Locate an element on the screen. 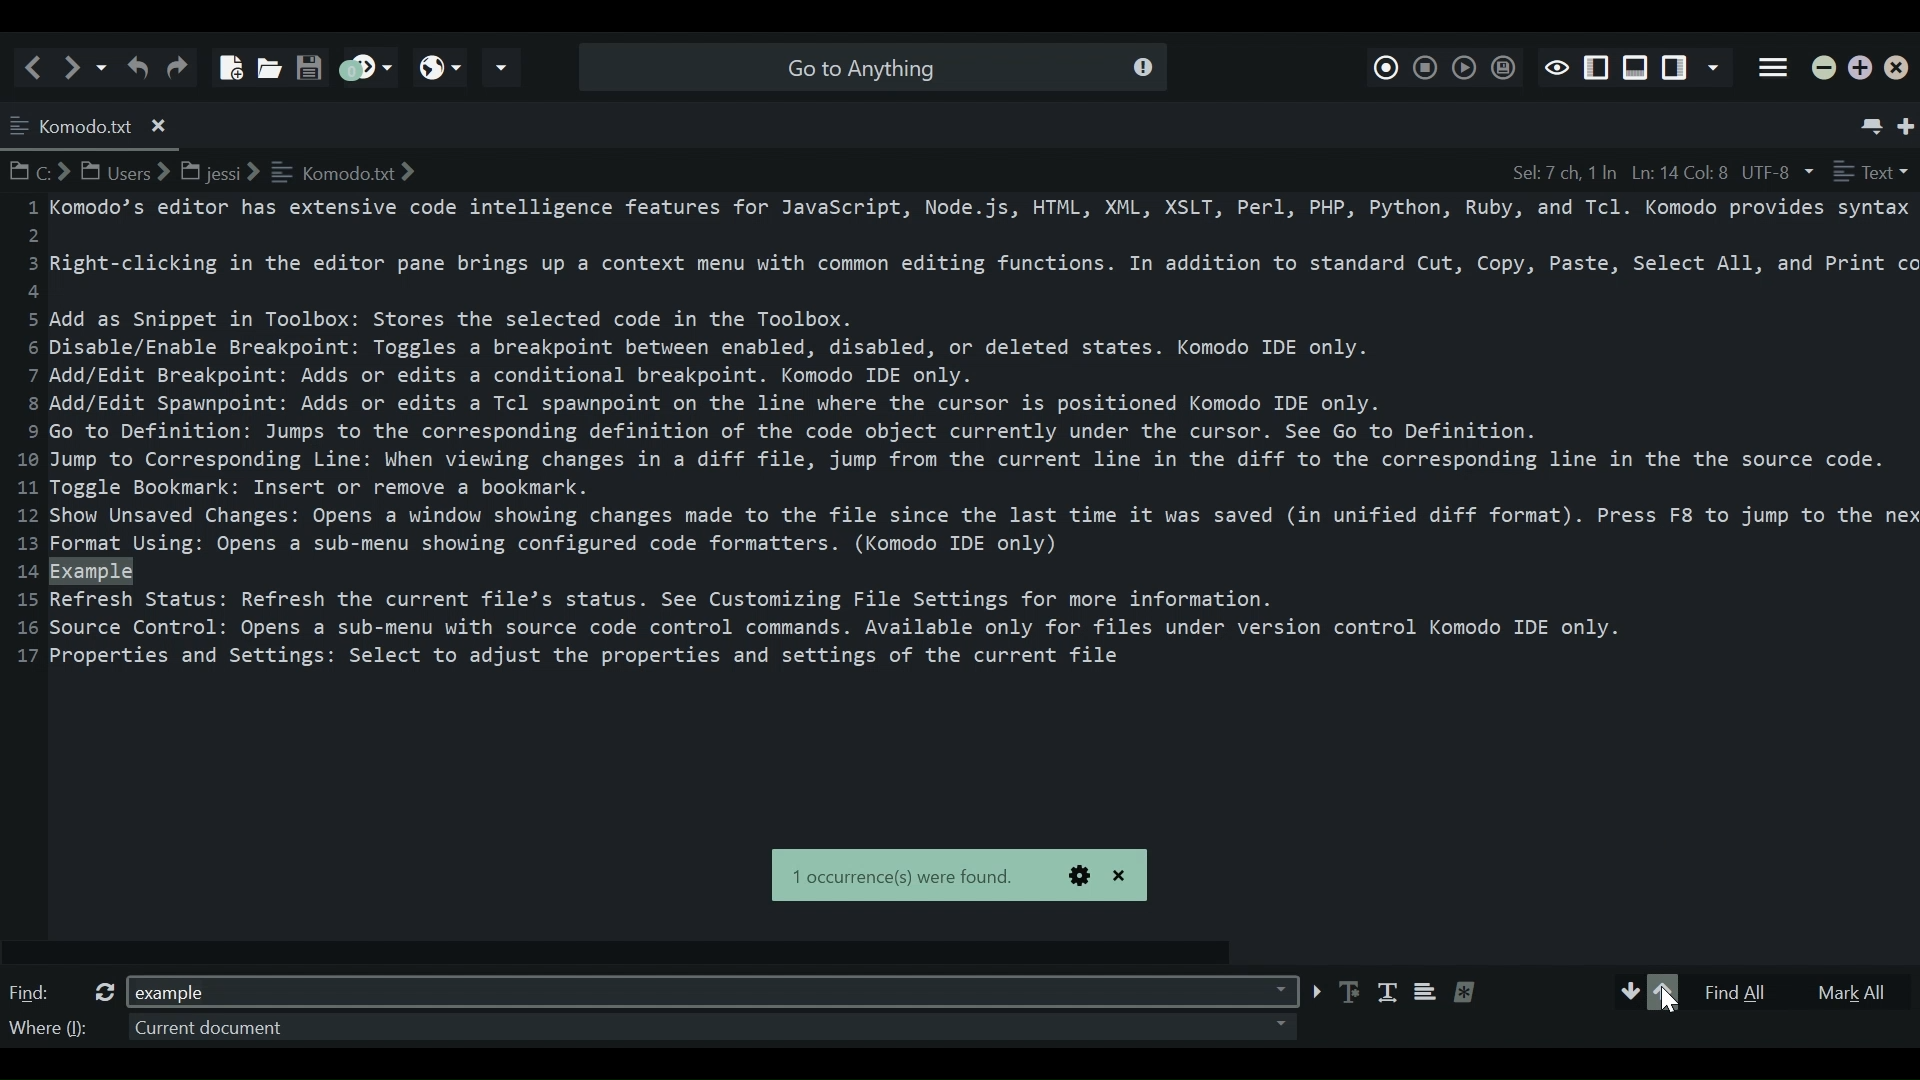  Show/Hide Right Pane is located at coordinates (1597, 68).